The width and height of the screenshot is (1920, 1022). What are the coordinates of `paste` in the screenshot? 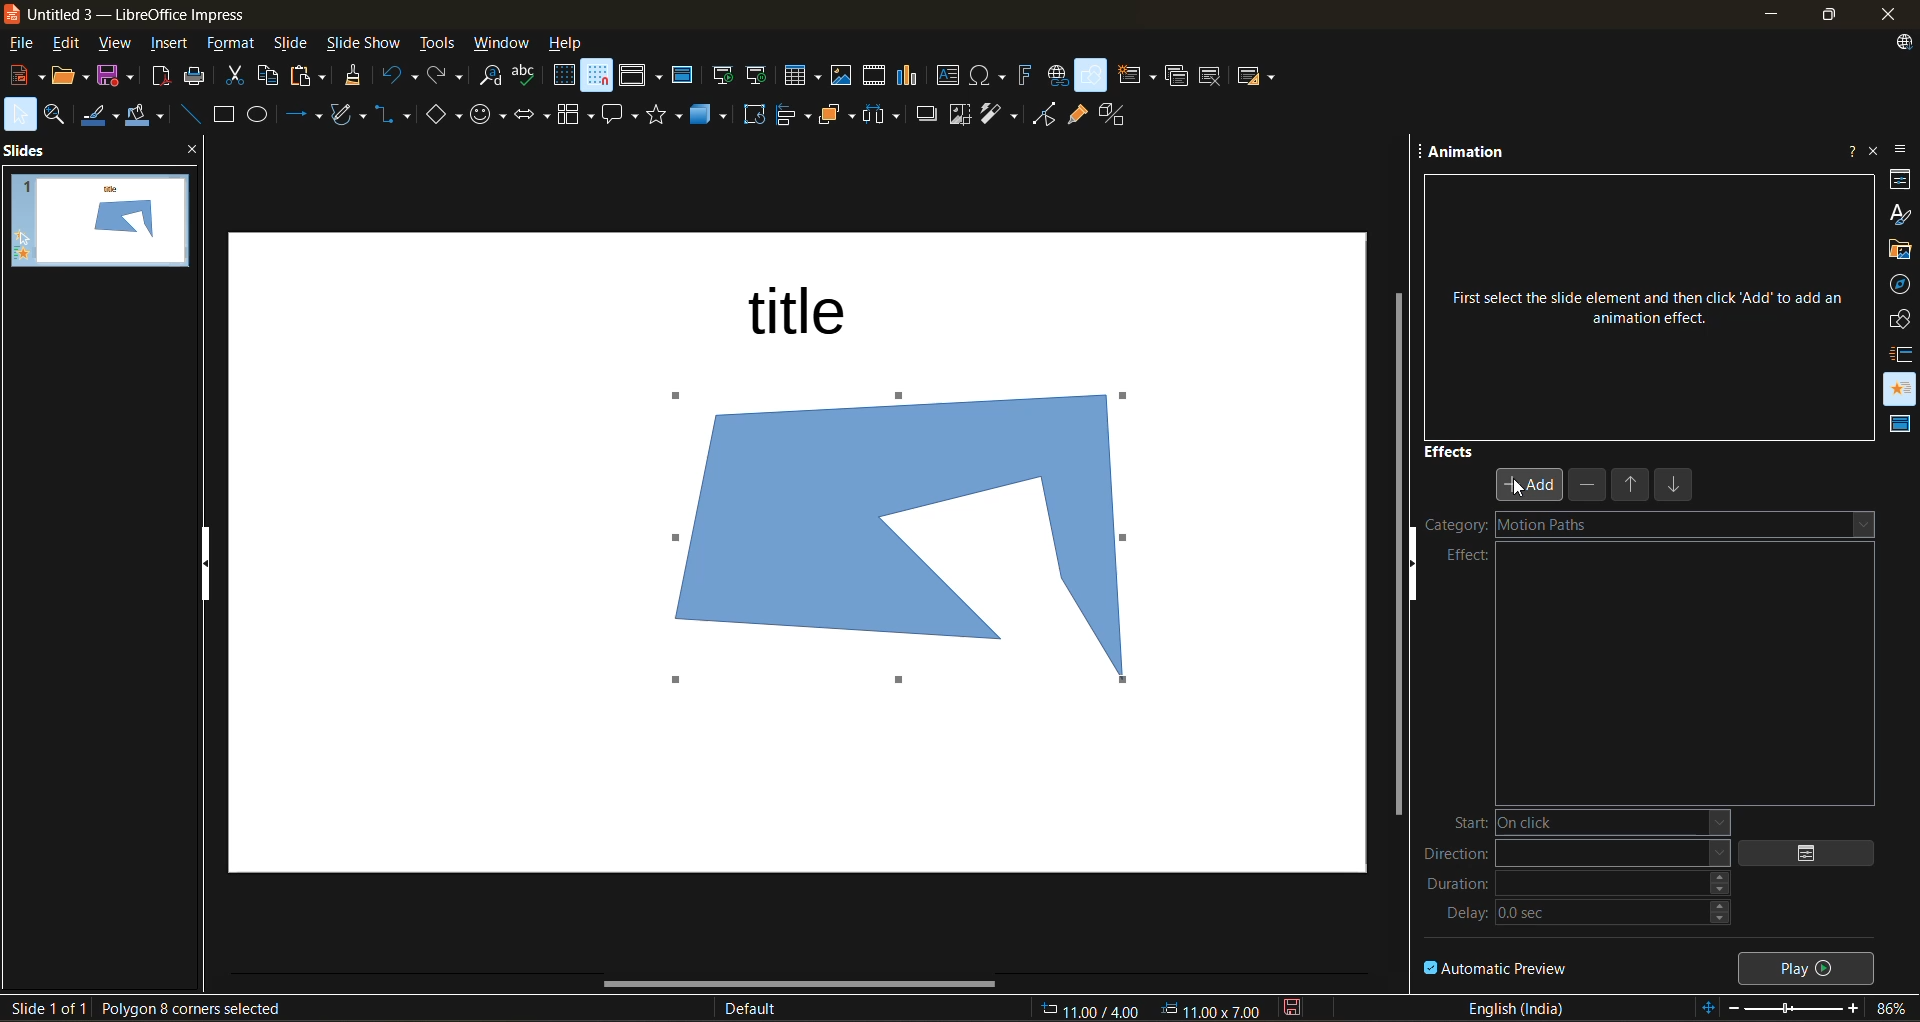 It's located at (310, 75).